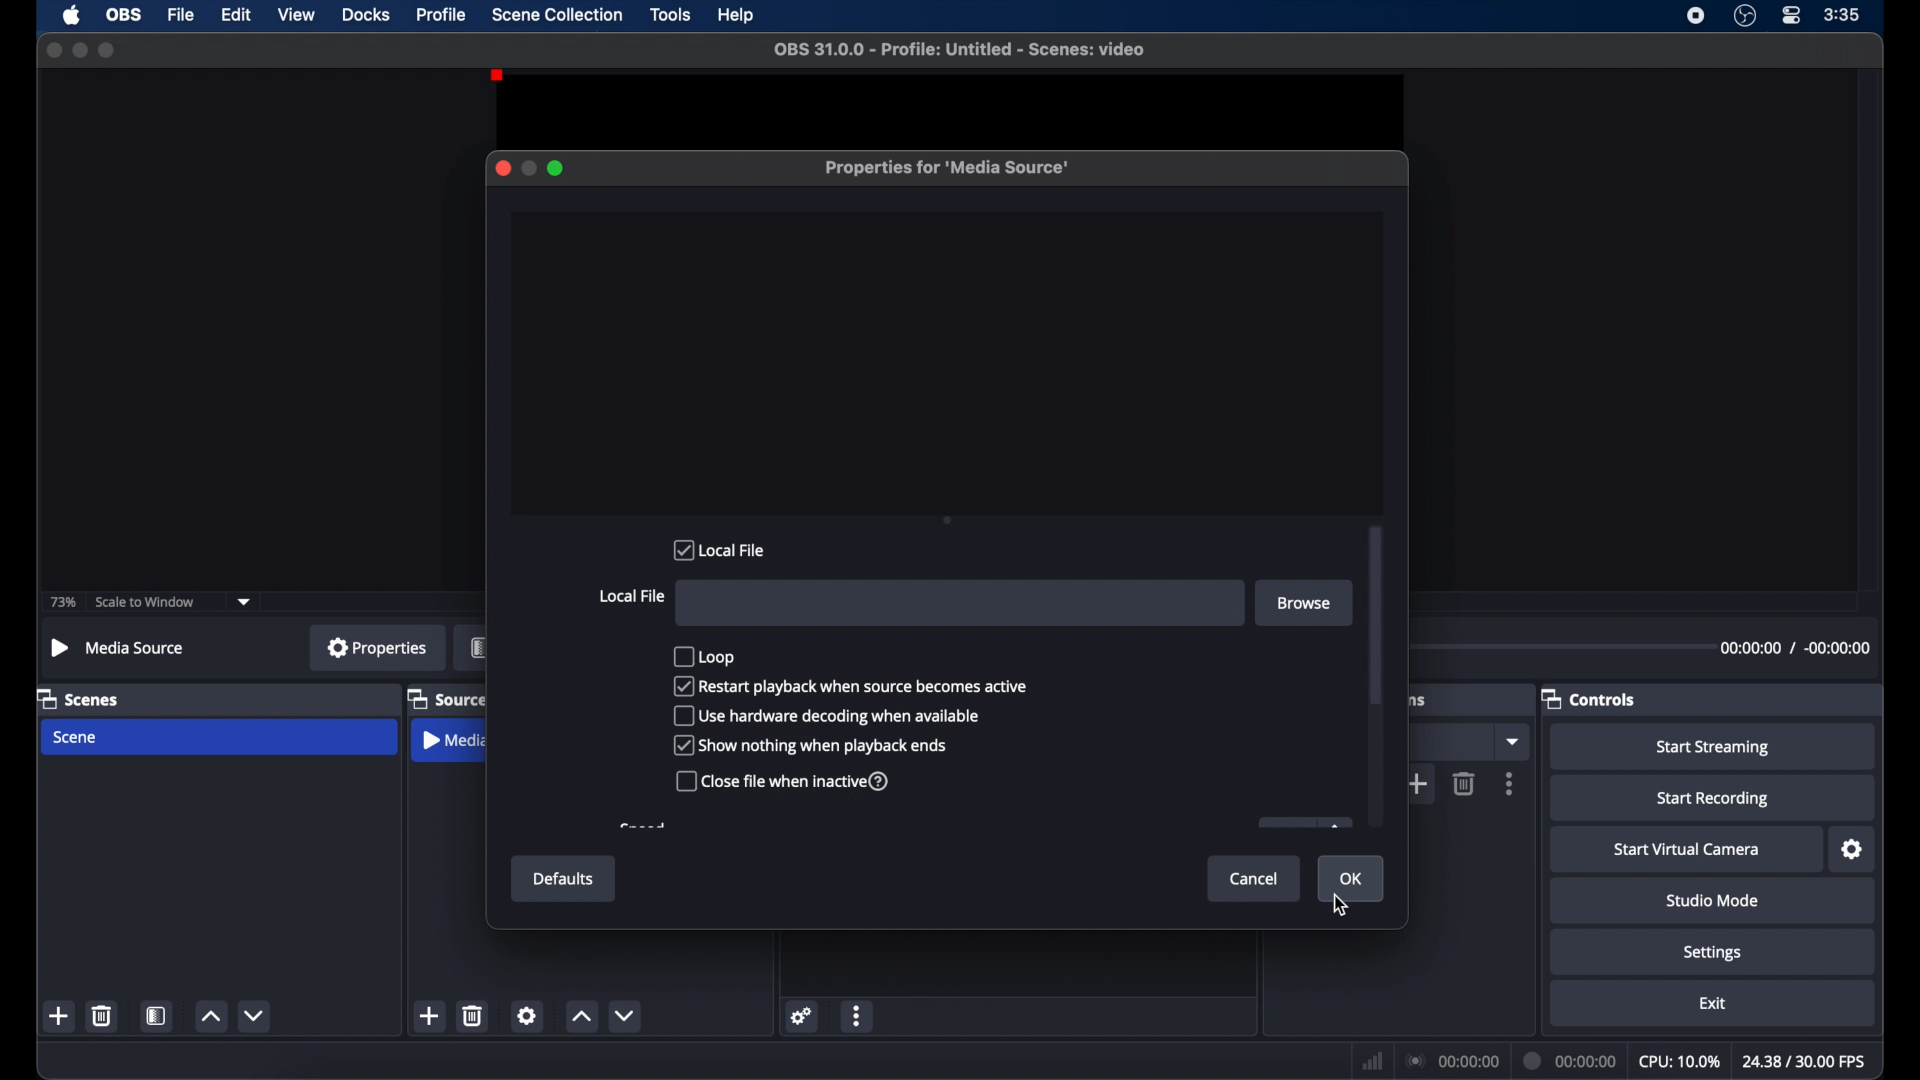  Describe the element at coordinates (1309, 821) in the screenshot. I see `obscure button` at that location.